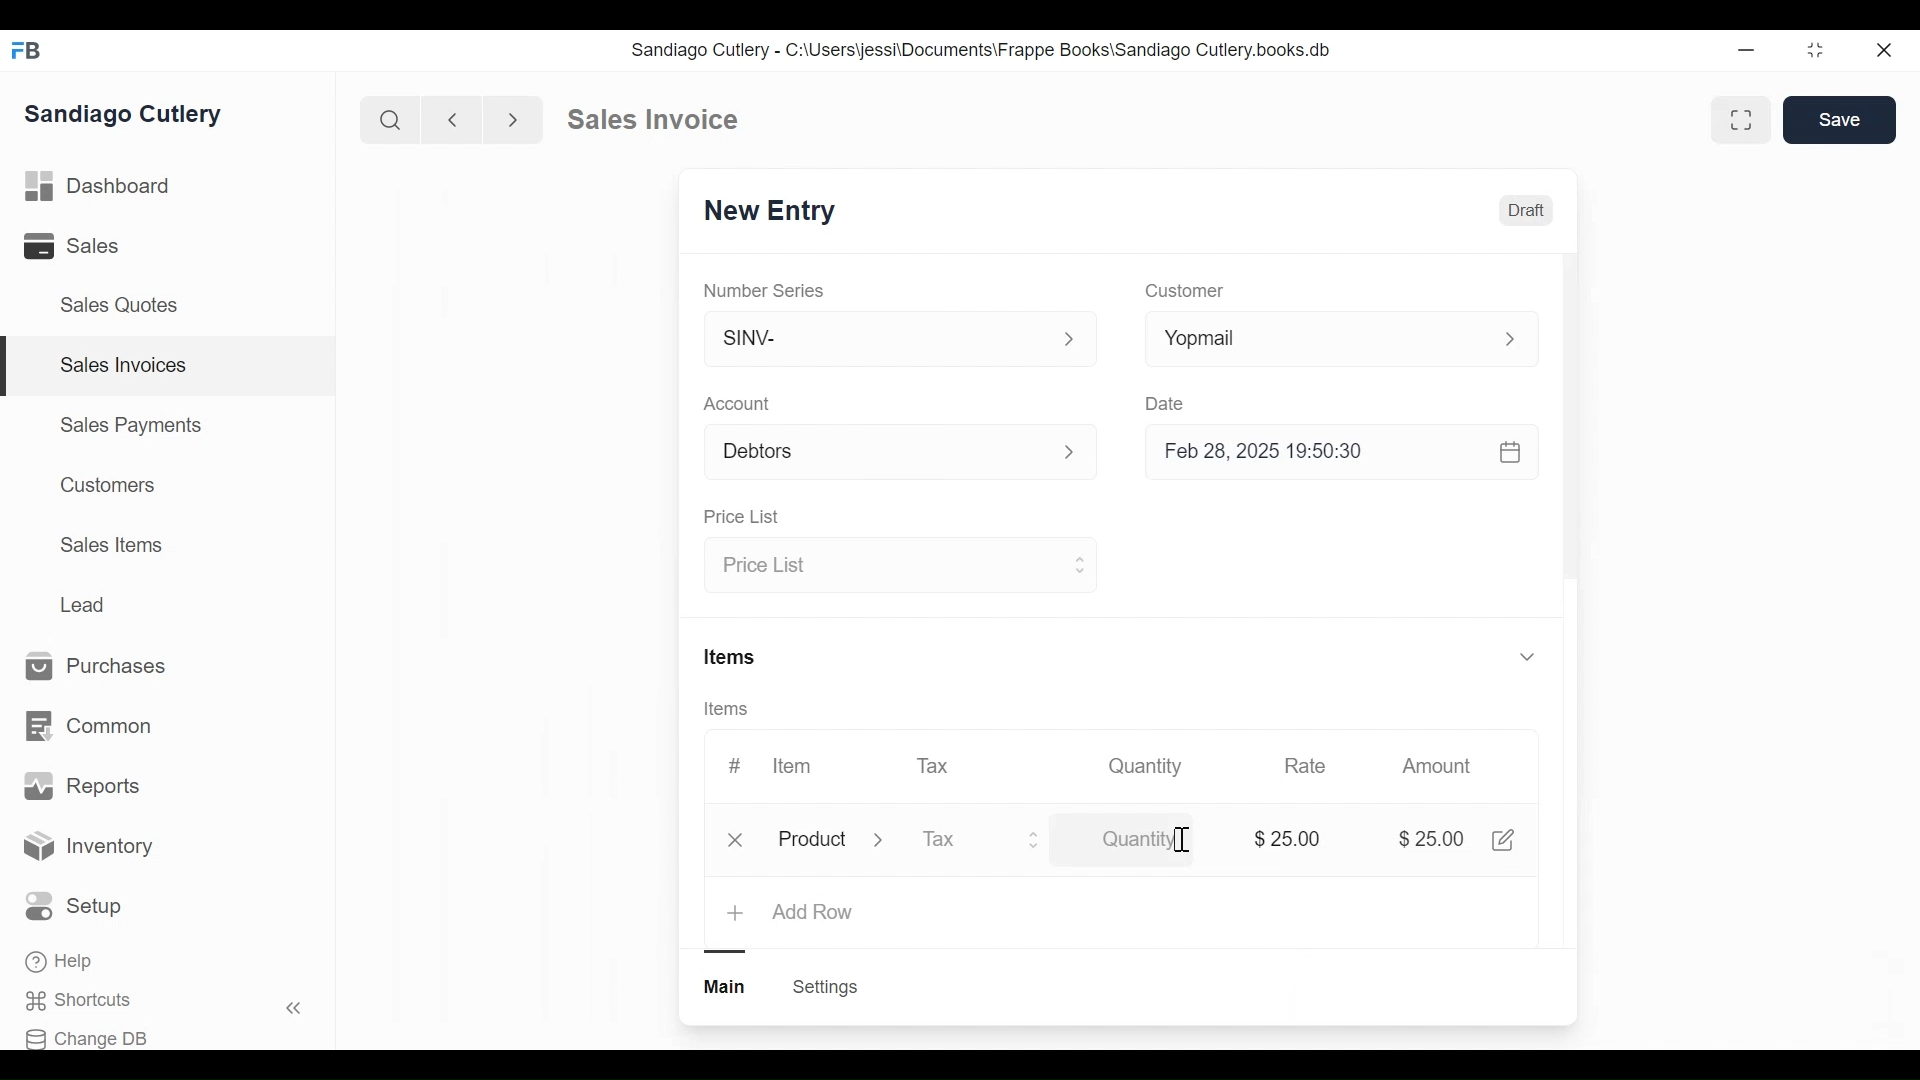 The height and width of the screenshot is (1080, 1920). I want to click on fullscreen, so click(1744, 119).